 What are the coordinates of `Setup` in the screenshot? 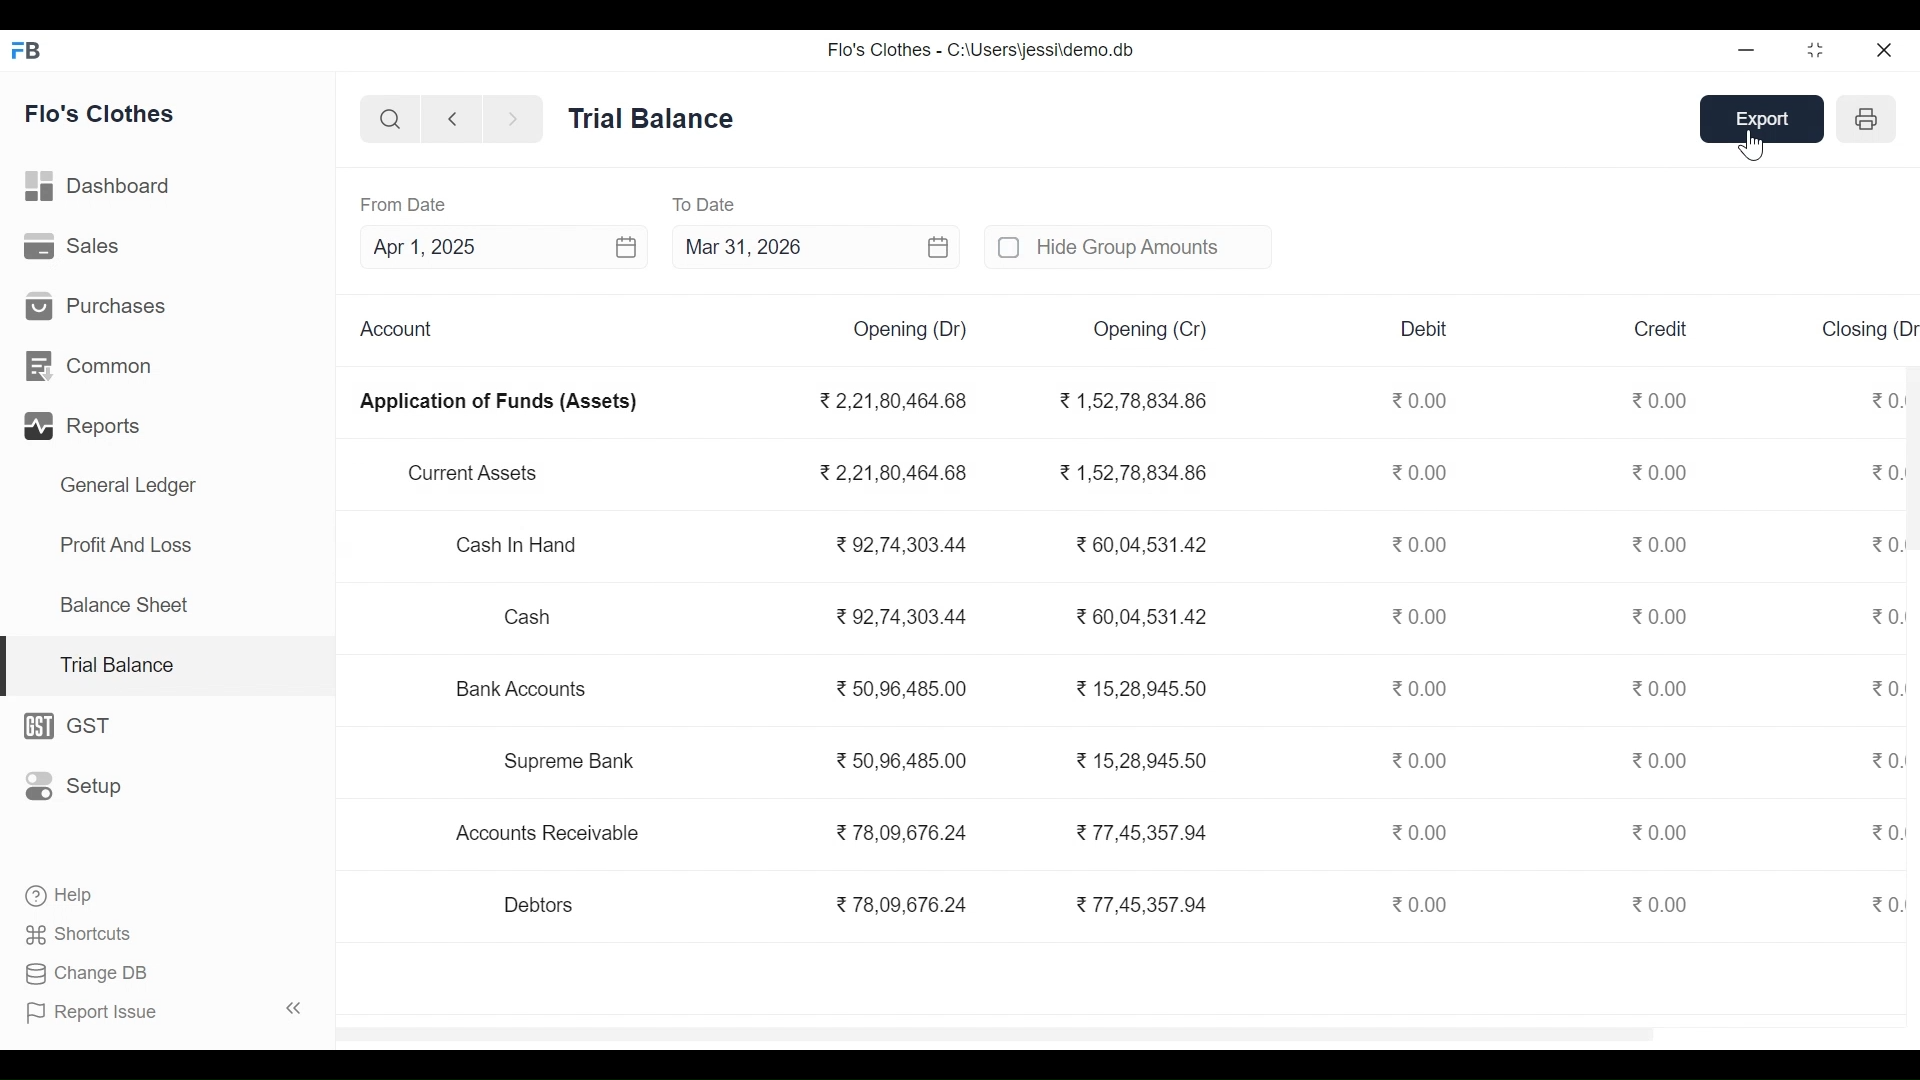 It's located at (74, 787).